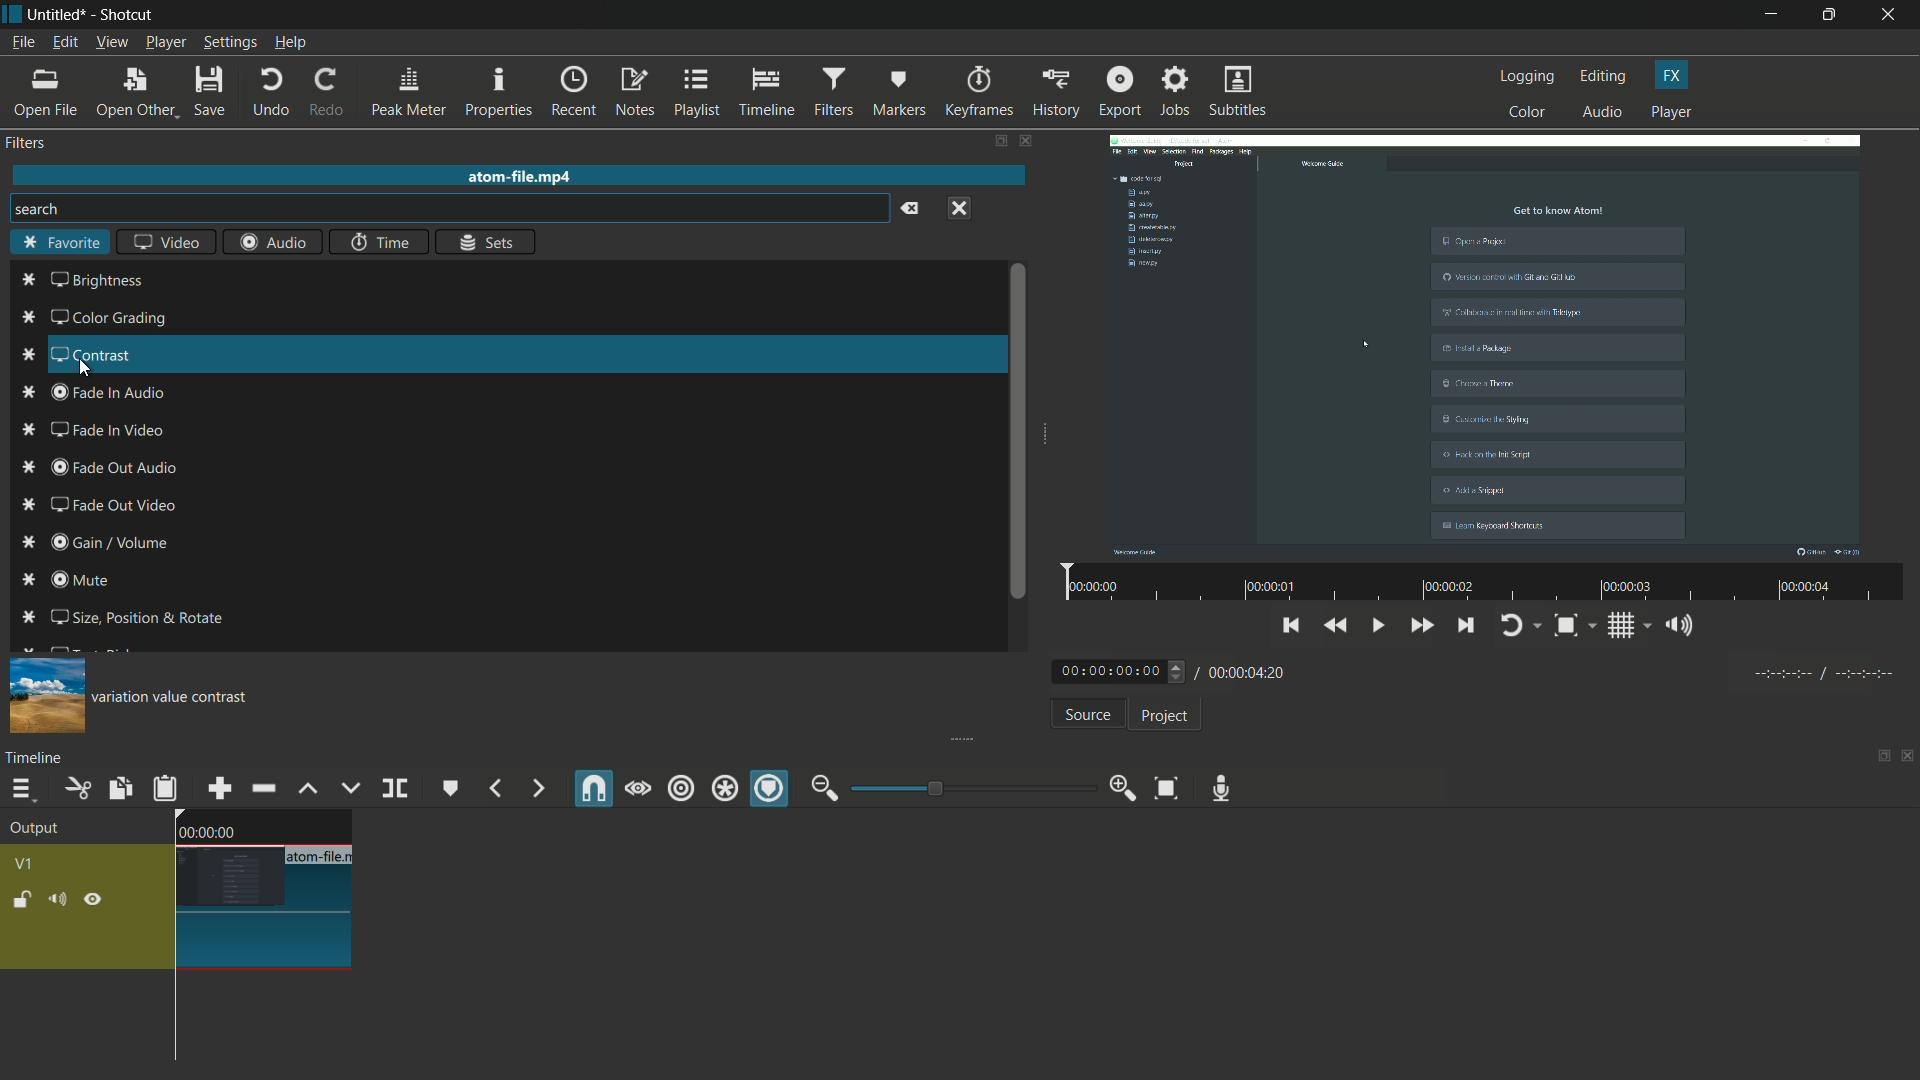  I want to click on toggle player logging, so click(1520, 625).